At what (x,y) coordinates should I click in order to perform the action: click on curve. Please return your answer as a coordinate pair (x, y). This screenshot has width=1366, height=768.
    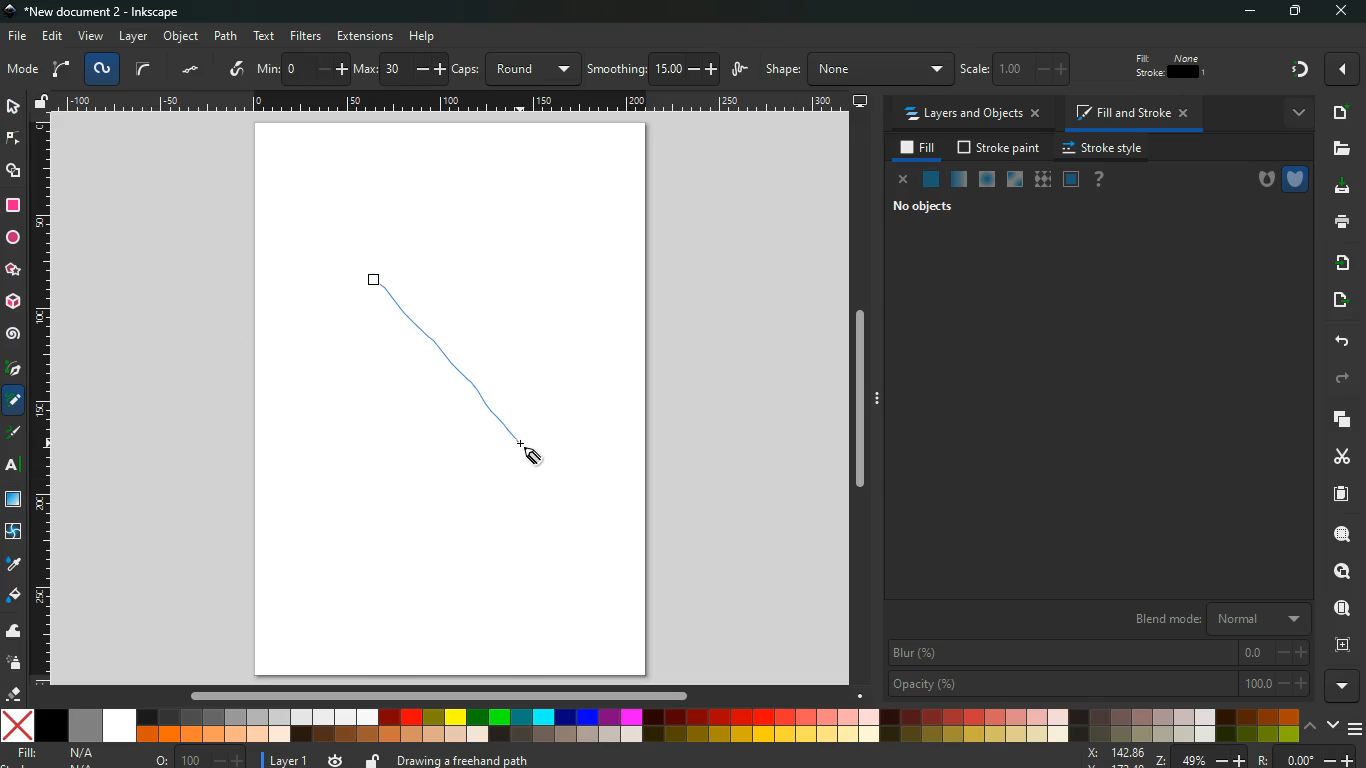
    Looking at the image, I should click on (144, 71).